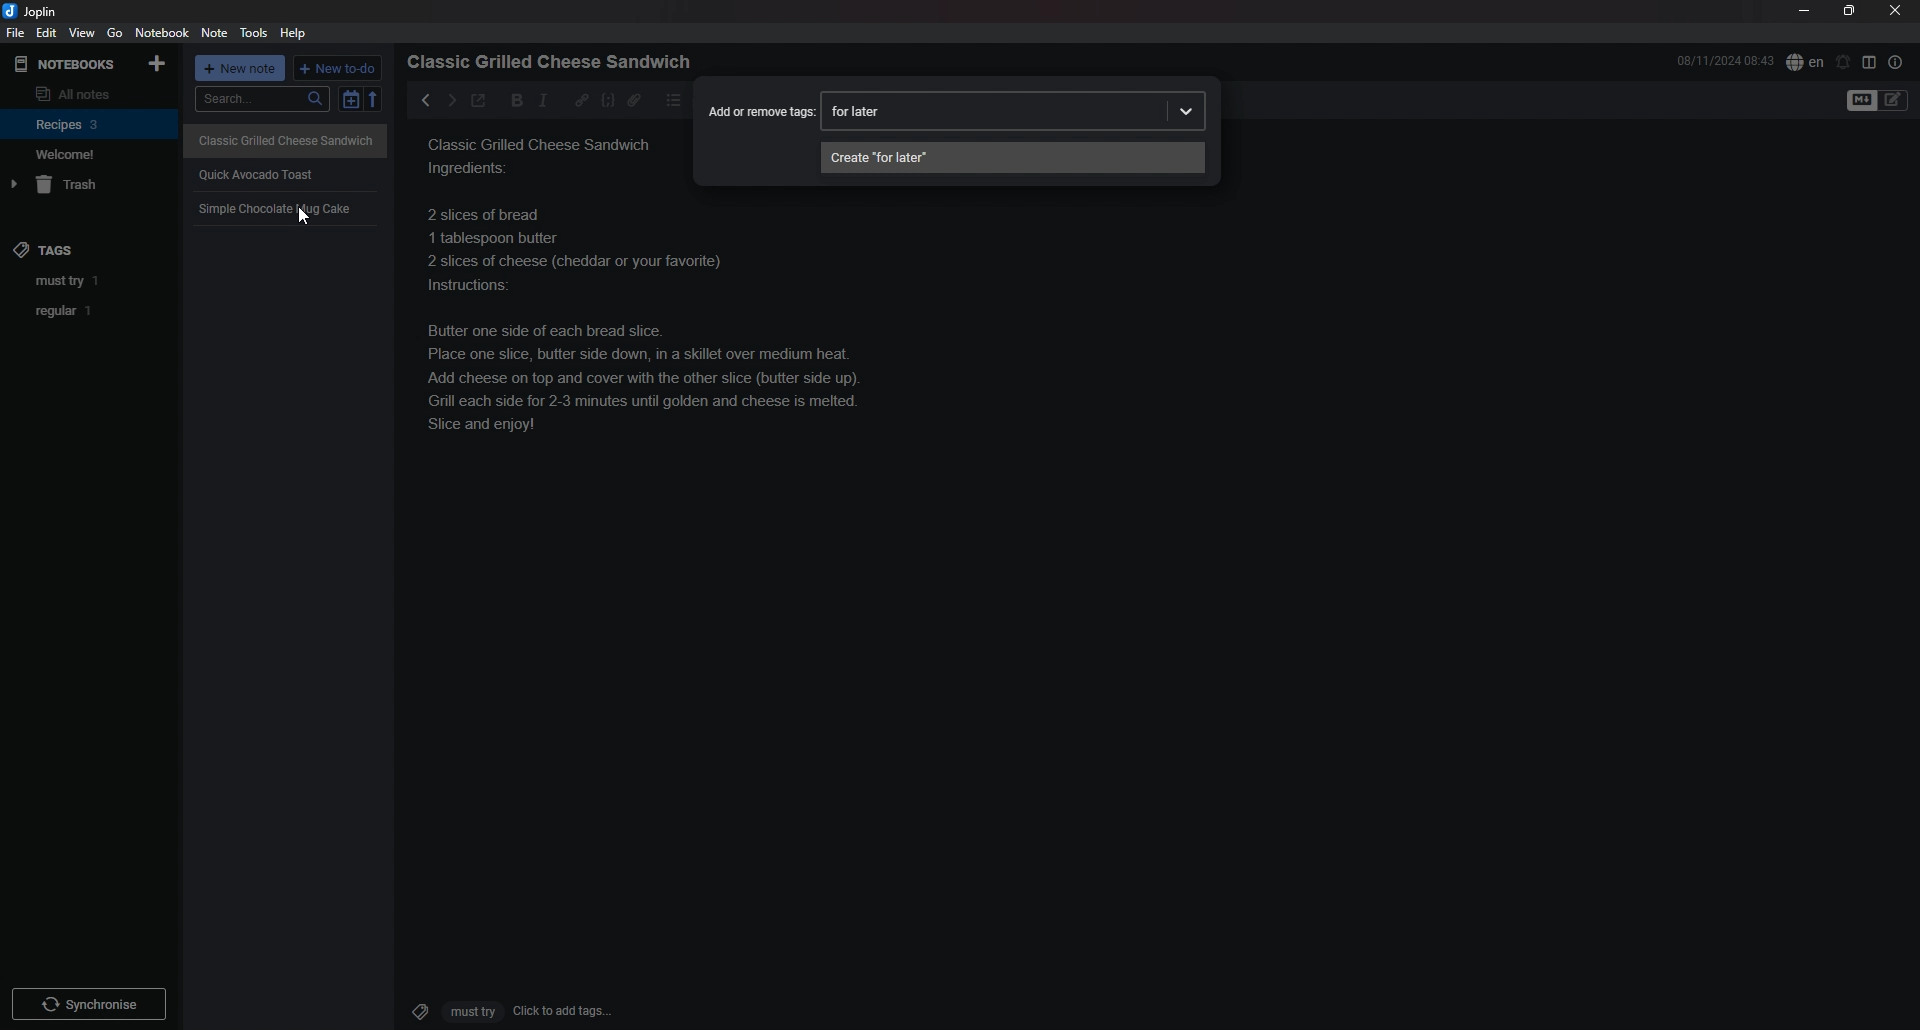  What do you see at coordinates (214, 34) in the screenshot?
I see `note` at bounding box center [214, 34].